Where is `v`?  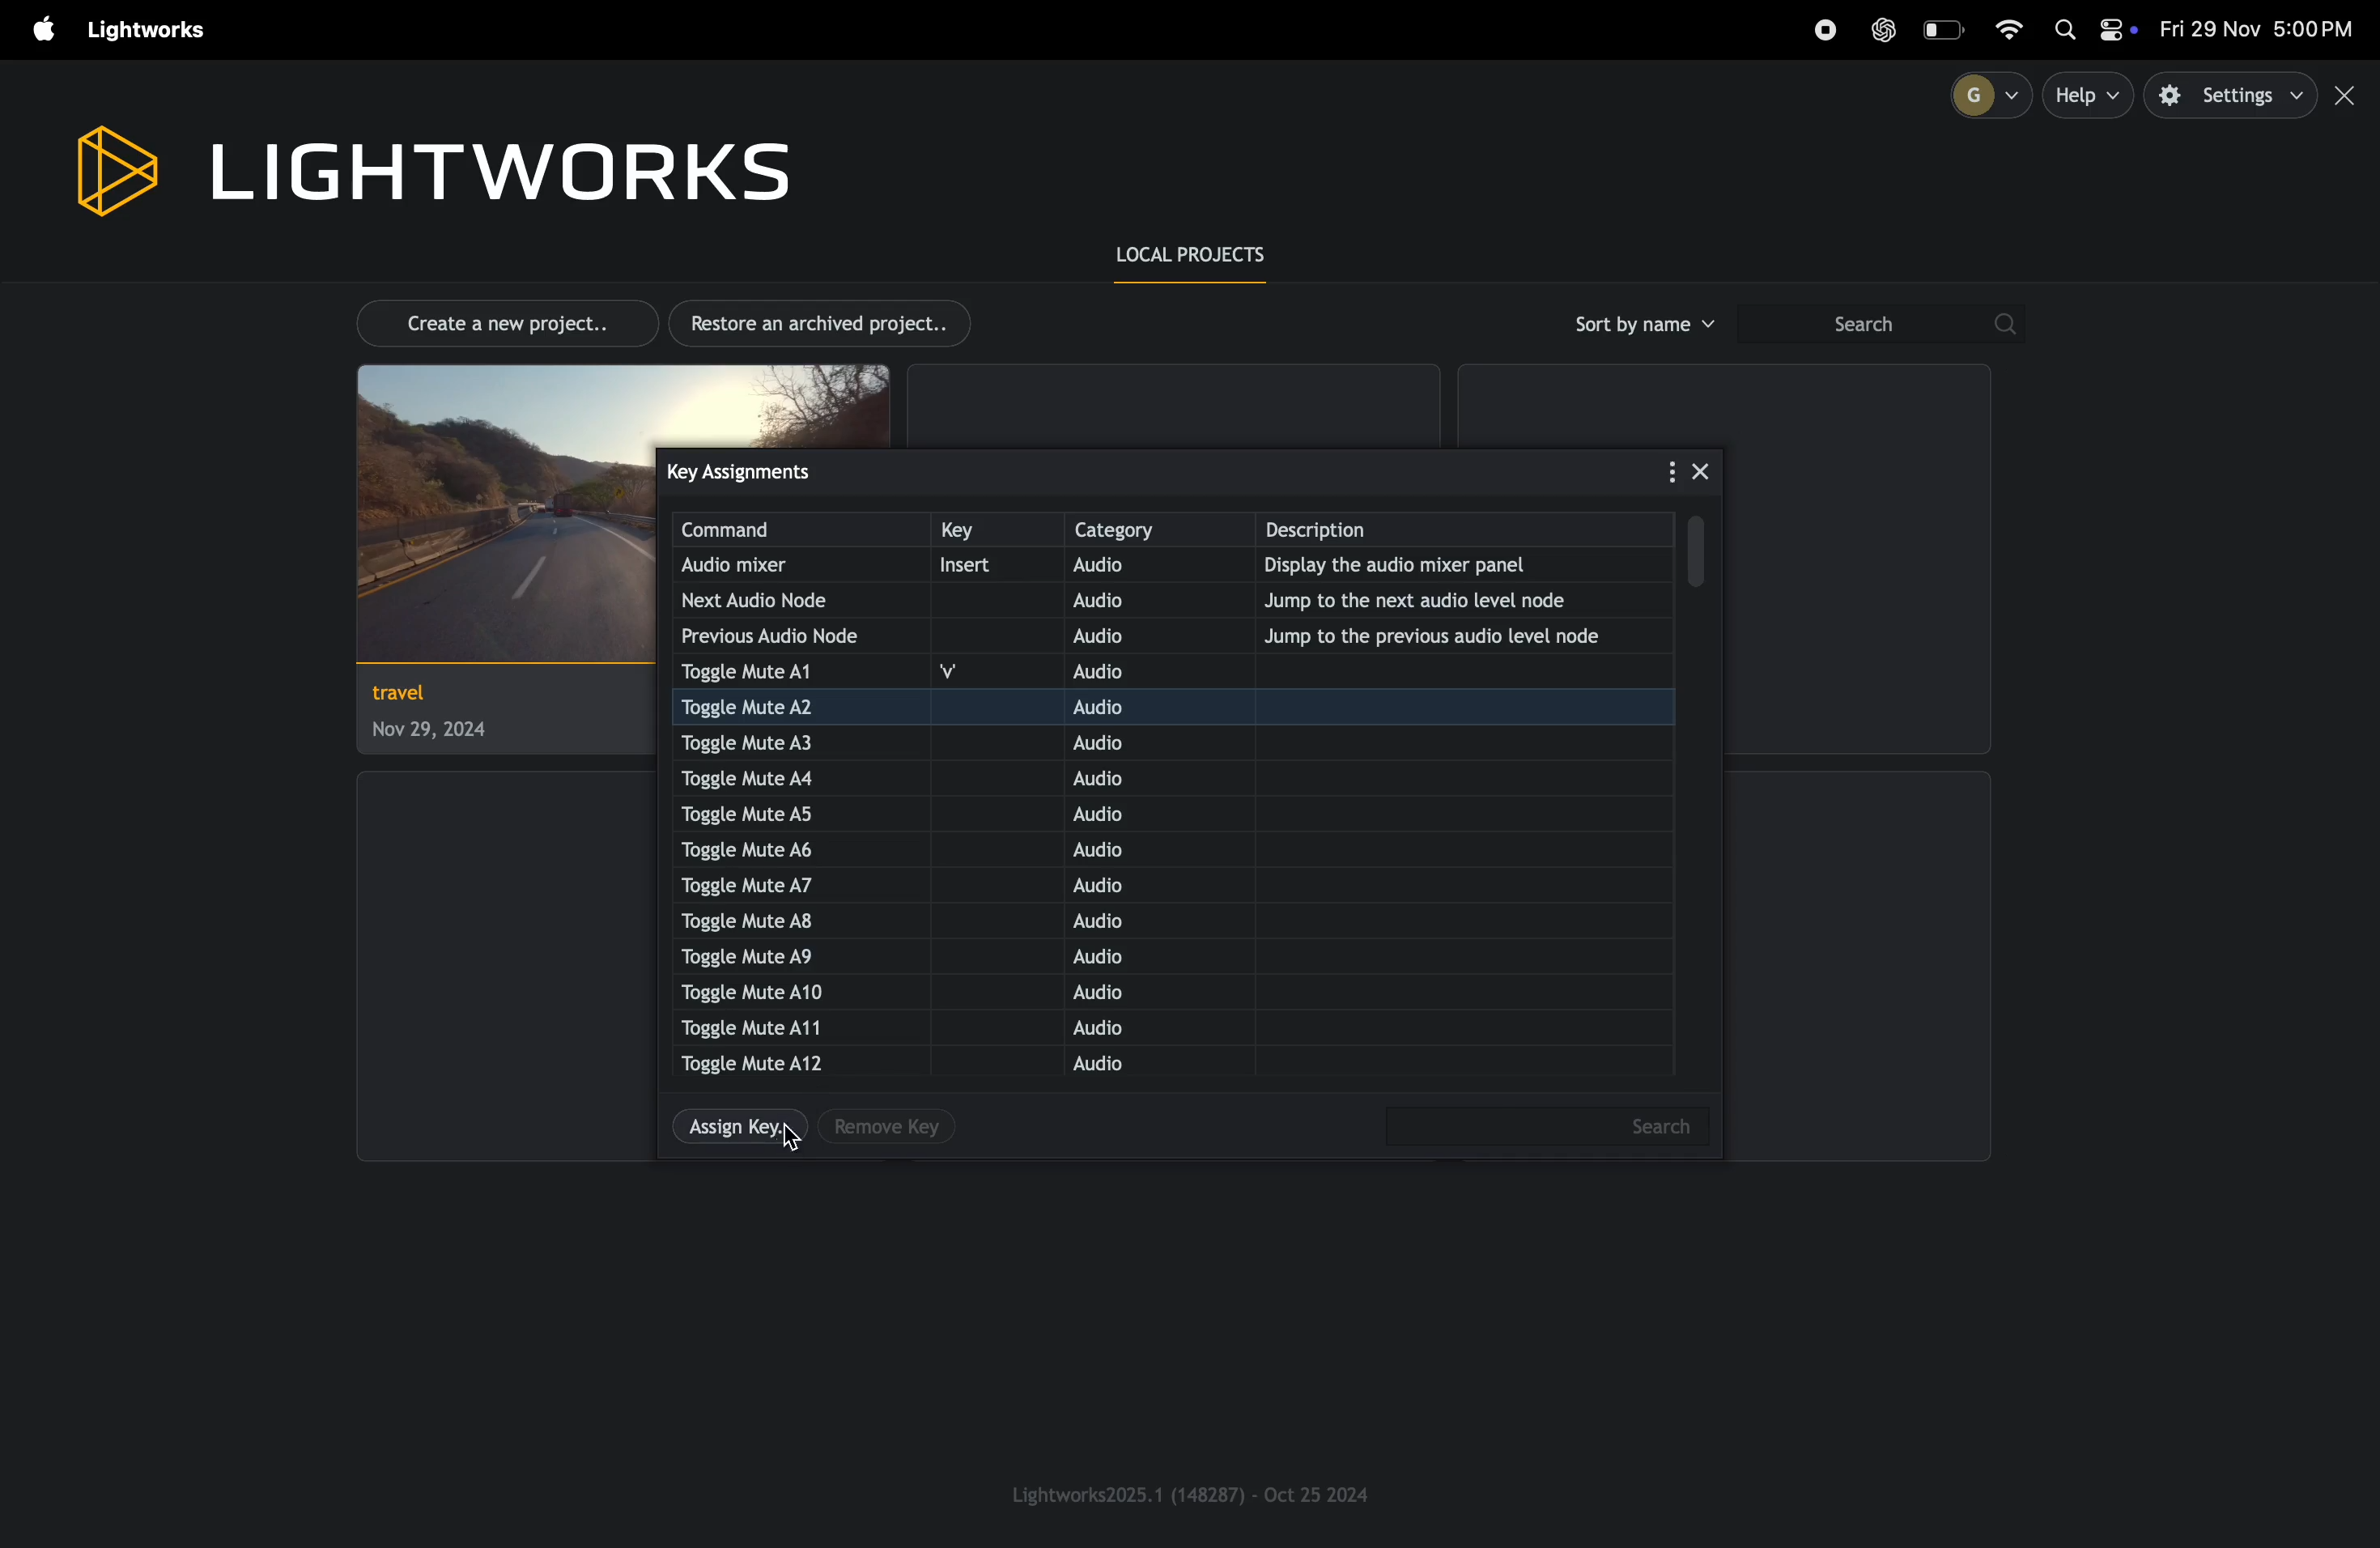
v is located at coordinates (963, 673).